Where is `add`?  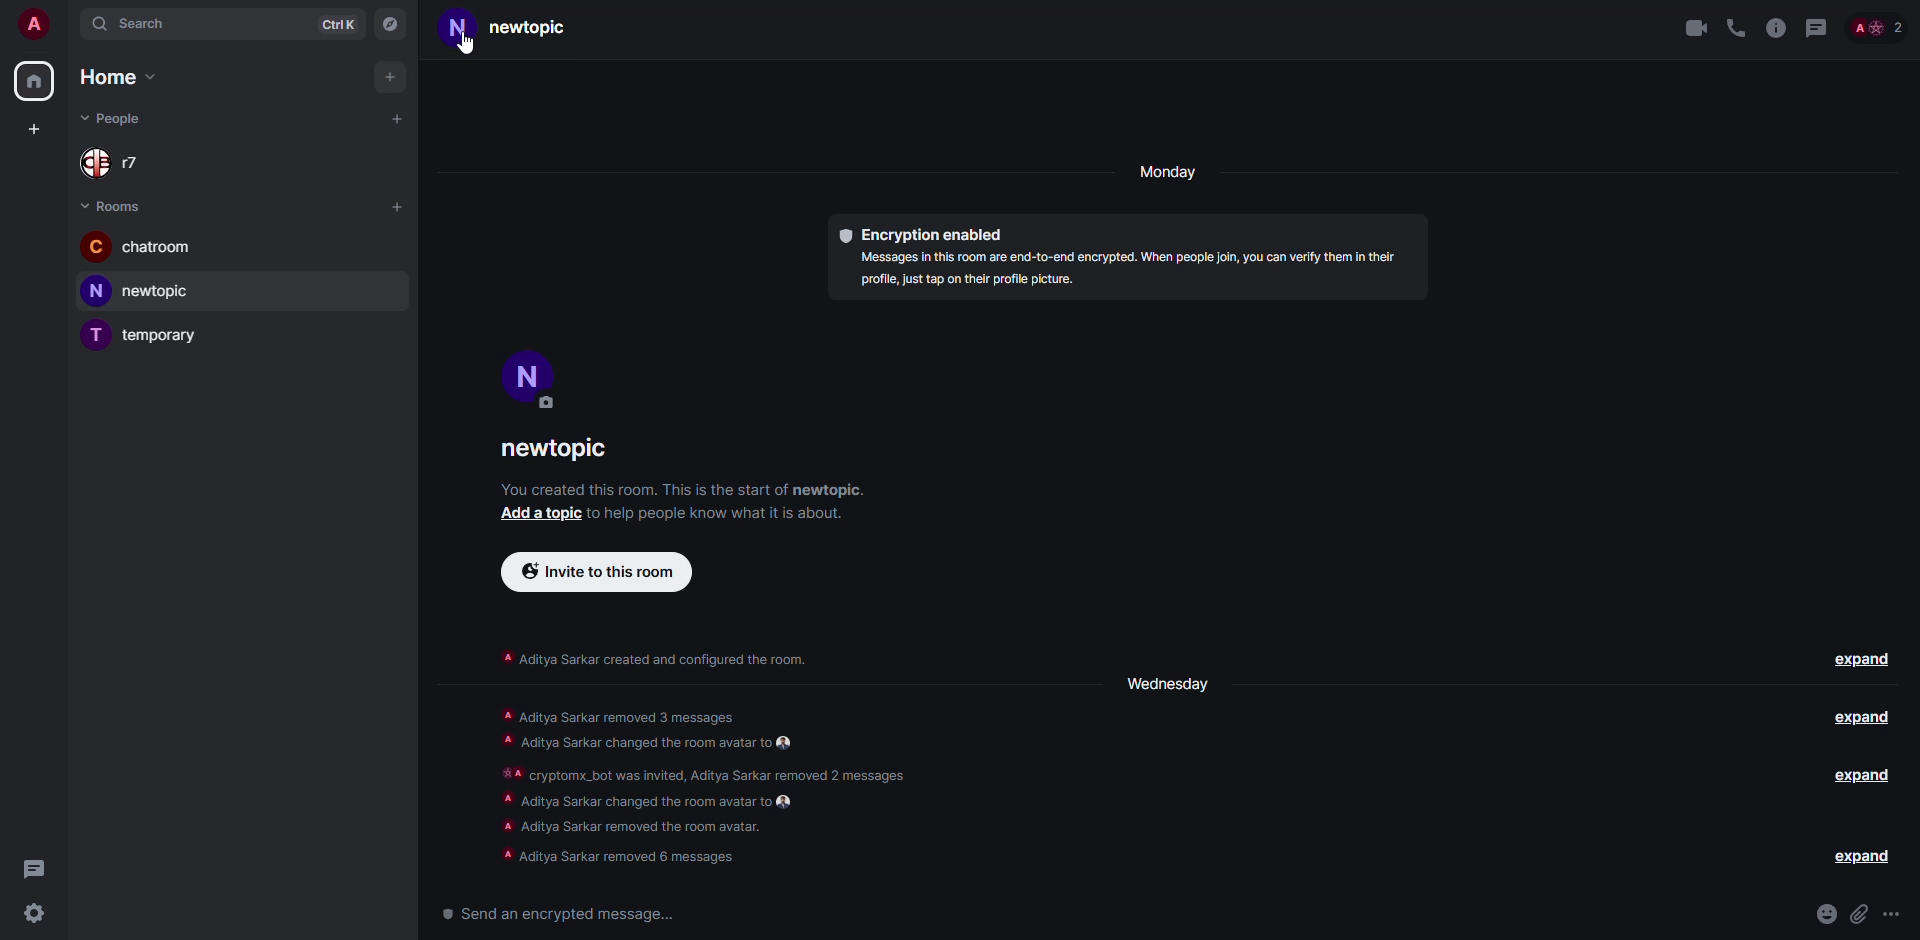 add is located at coordinates (393, 81).